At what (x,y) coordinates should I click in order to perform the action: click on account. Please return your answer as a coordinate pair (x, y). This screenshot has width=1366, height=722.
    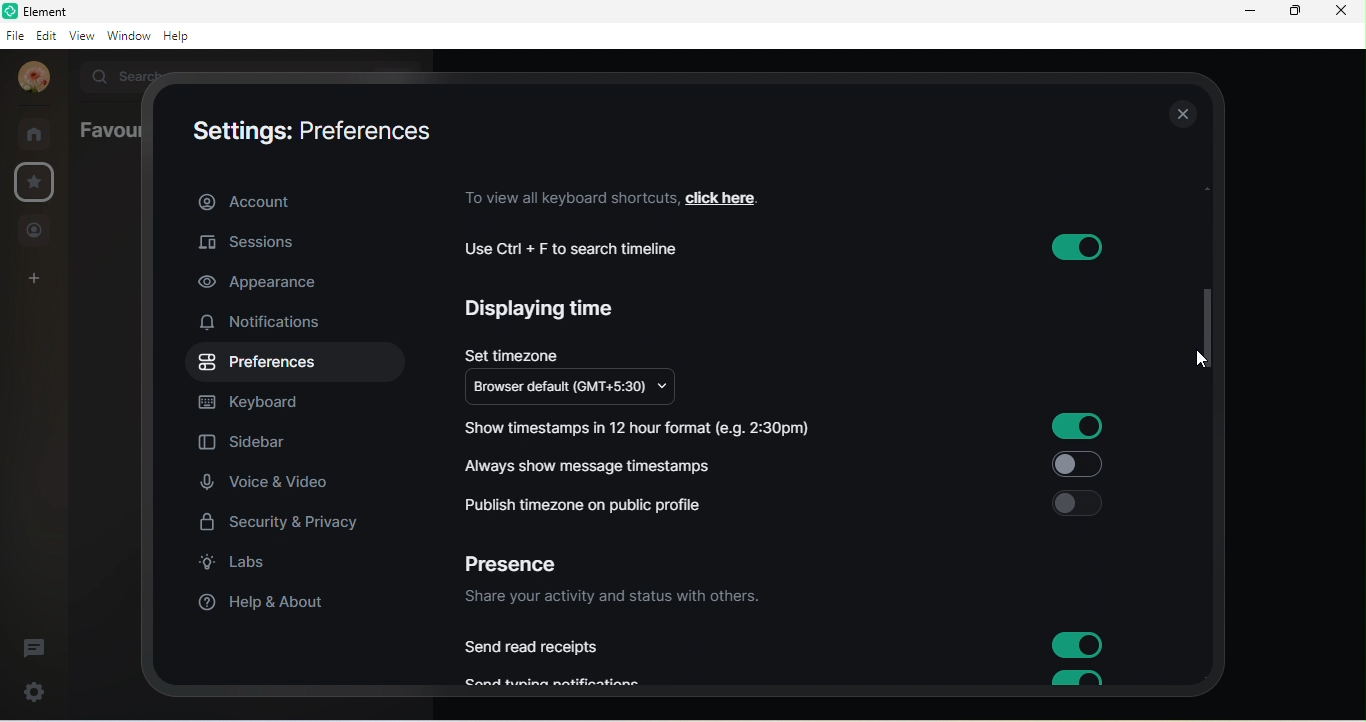
    Looking at the image, I should click on (299, 199).